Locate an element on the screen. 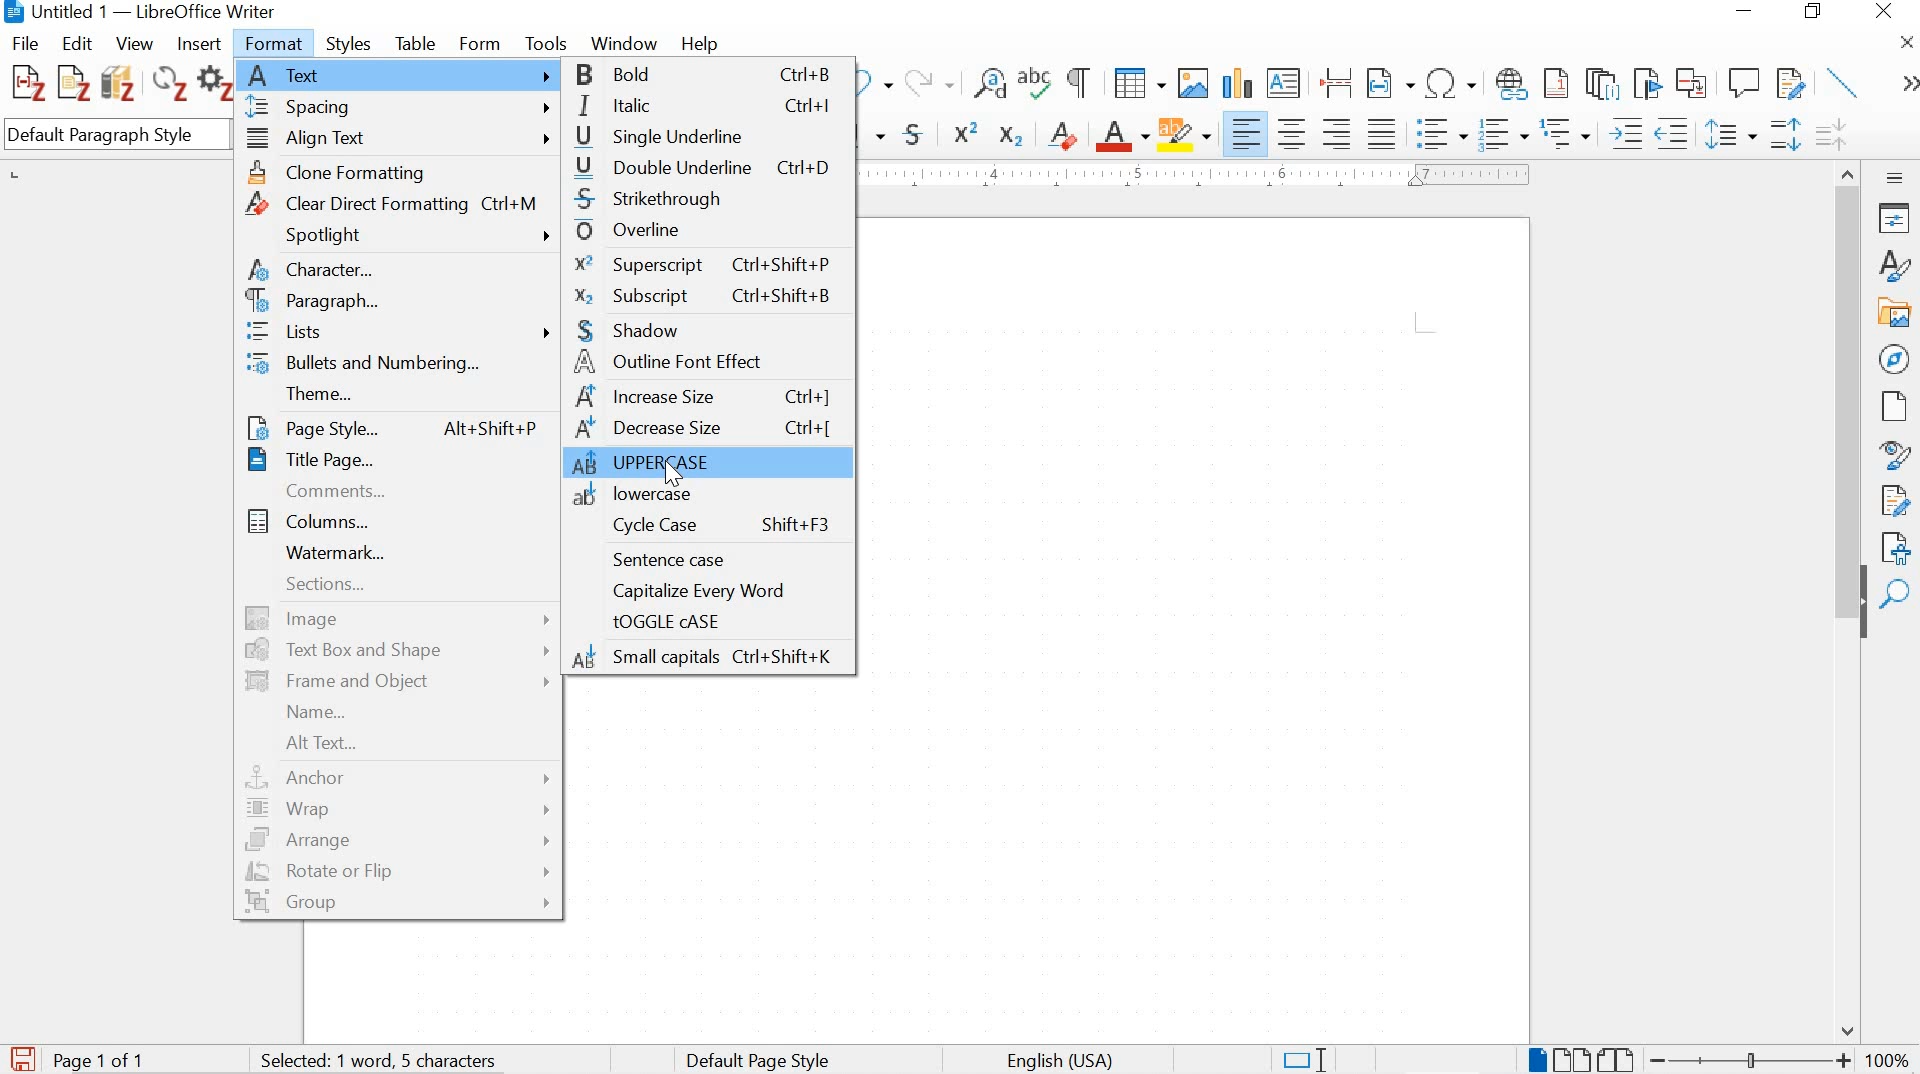 The height and width of the screenshot is (1074, 1920). default page style is located at coordinates (762, 1060).